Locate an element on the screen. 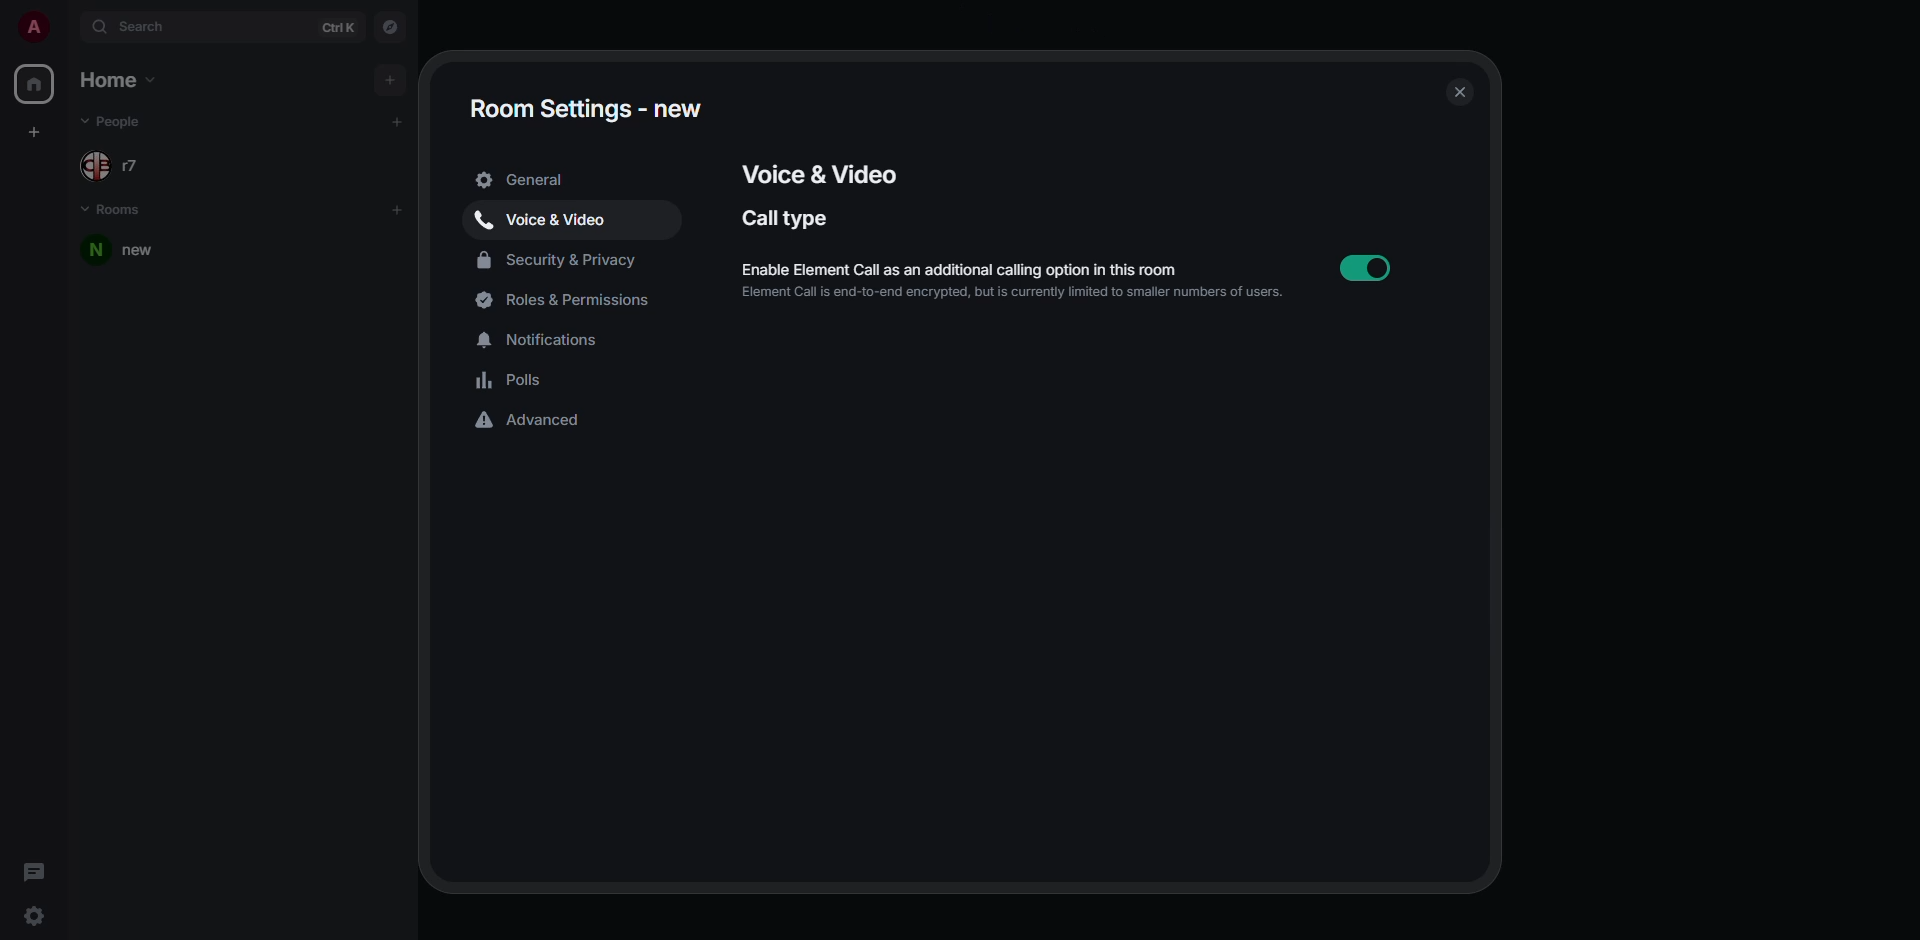 The width and height of the screenshot is (1920, 940). add is located at coordinates (402, 209).